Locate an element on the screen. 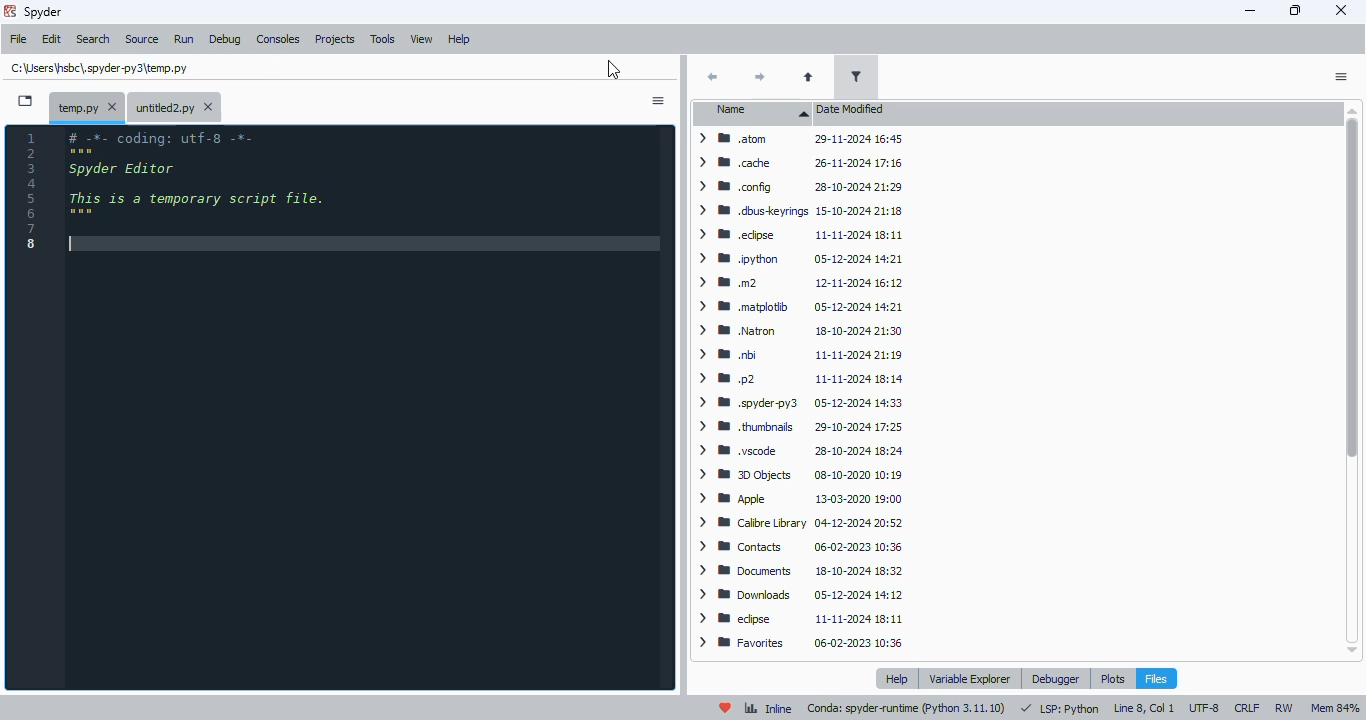  > BB .edpse 11-11-2024 18:11 is located at coordinates (801, 233).